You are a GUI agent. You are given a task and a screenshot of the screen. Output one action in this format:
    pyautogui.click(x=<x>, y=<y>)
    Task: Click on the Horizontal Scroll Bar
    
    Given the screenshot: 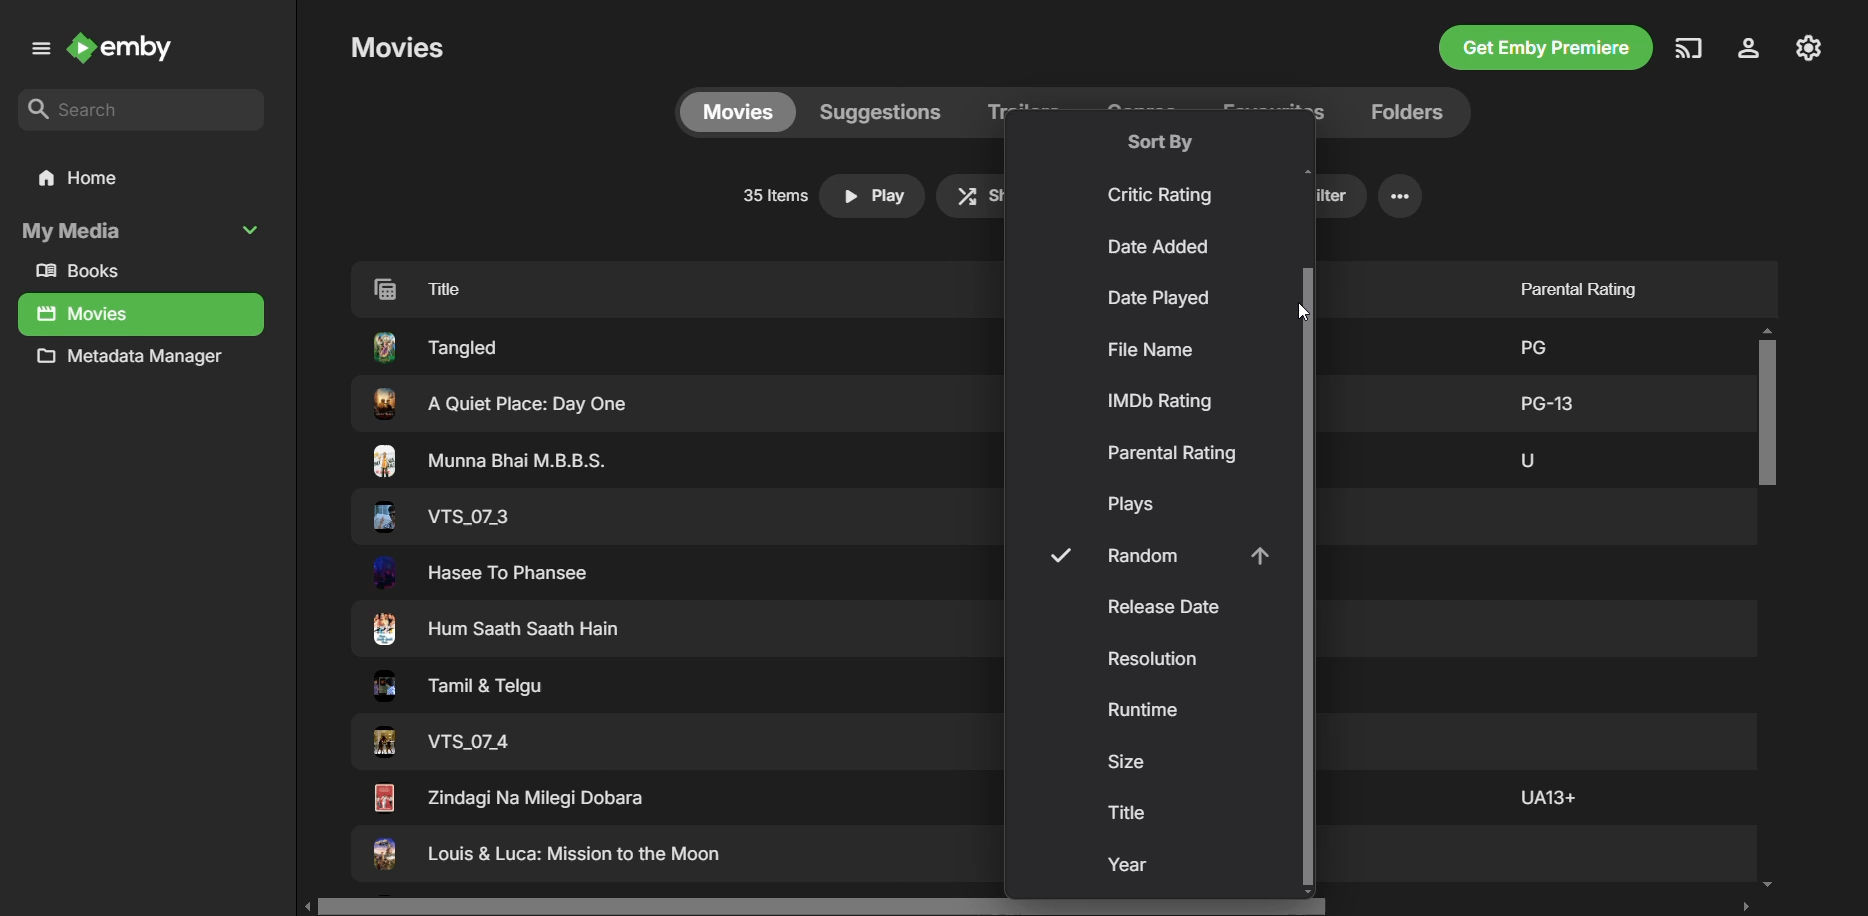 What is the action you would take?
    pyautogui.click(x=1033, y=906)
    